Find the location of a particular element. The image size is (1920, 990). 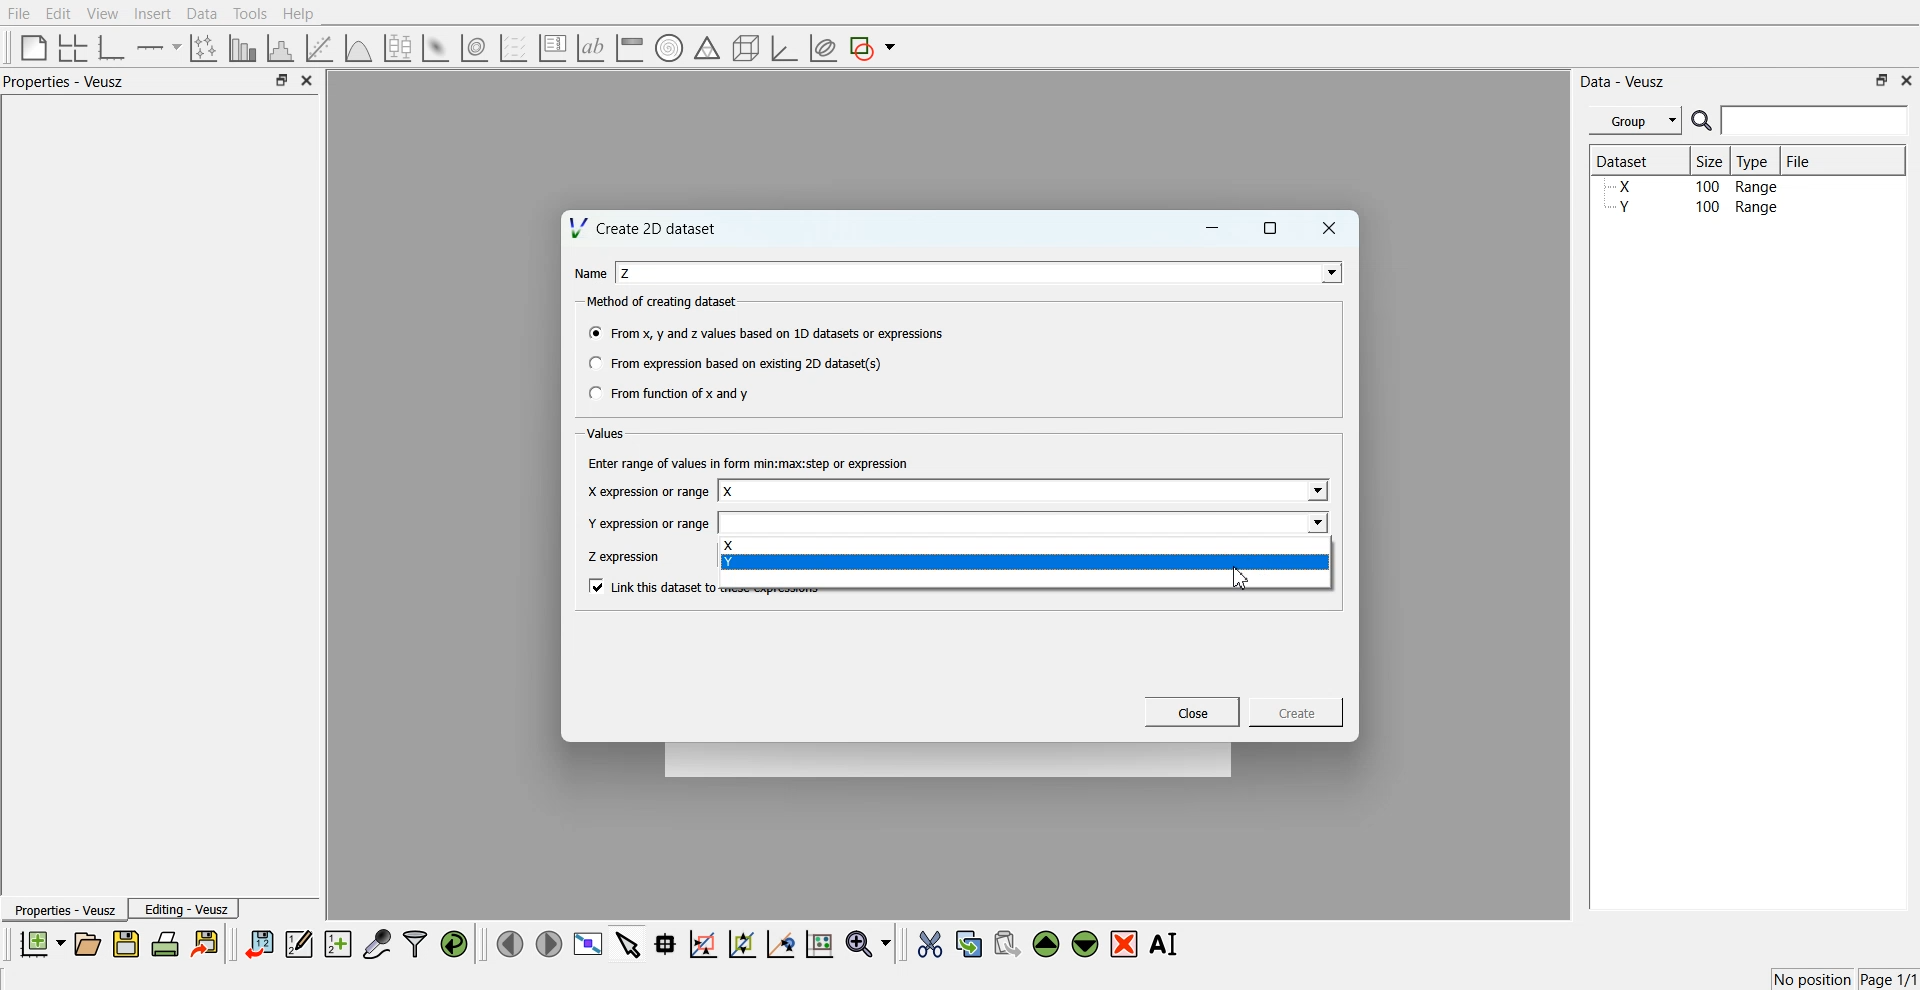

‘Name is located at coordinates (588, 274).